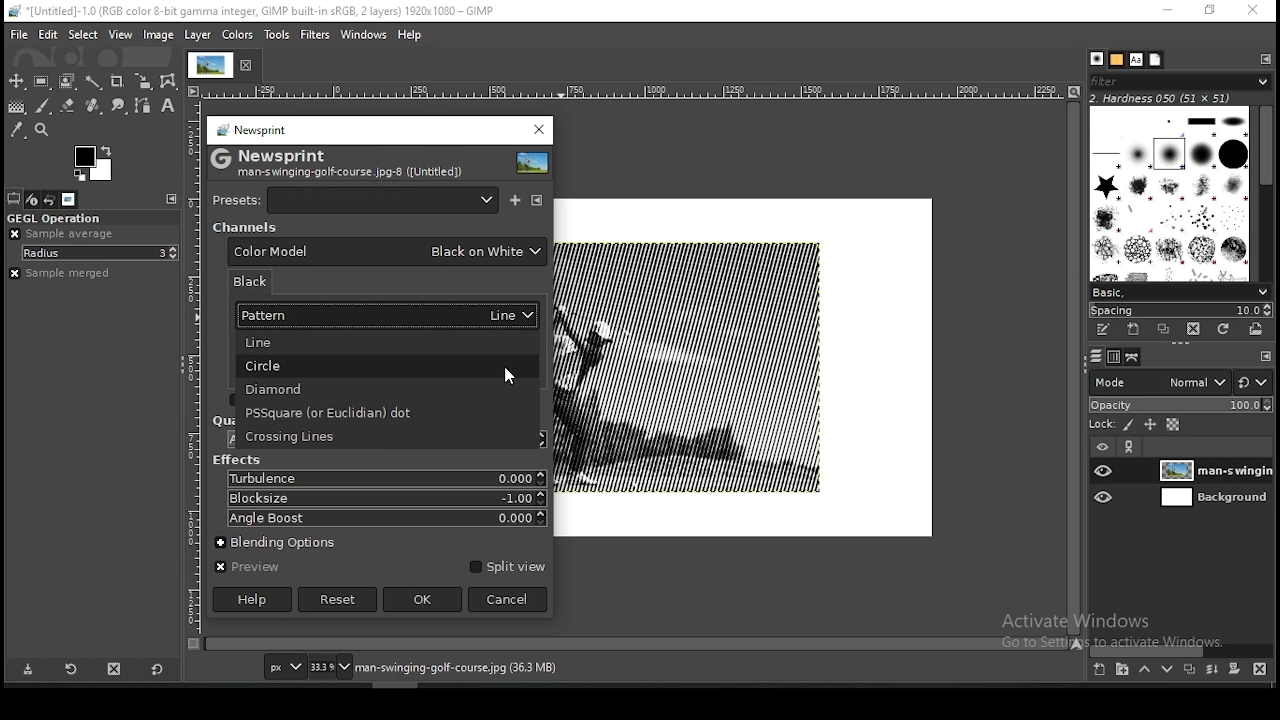 The image size is (1280, 720). Describe the element at coordinates (538, 130) in the screenshot. I see `close window` at that location.